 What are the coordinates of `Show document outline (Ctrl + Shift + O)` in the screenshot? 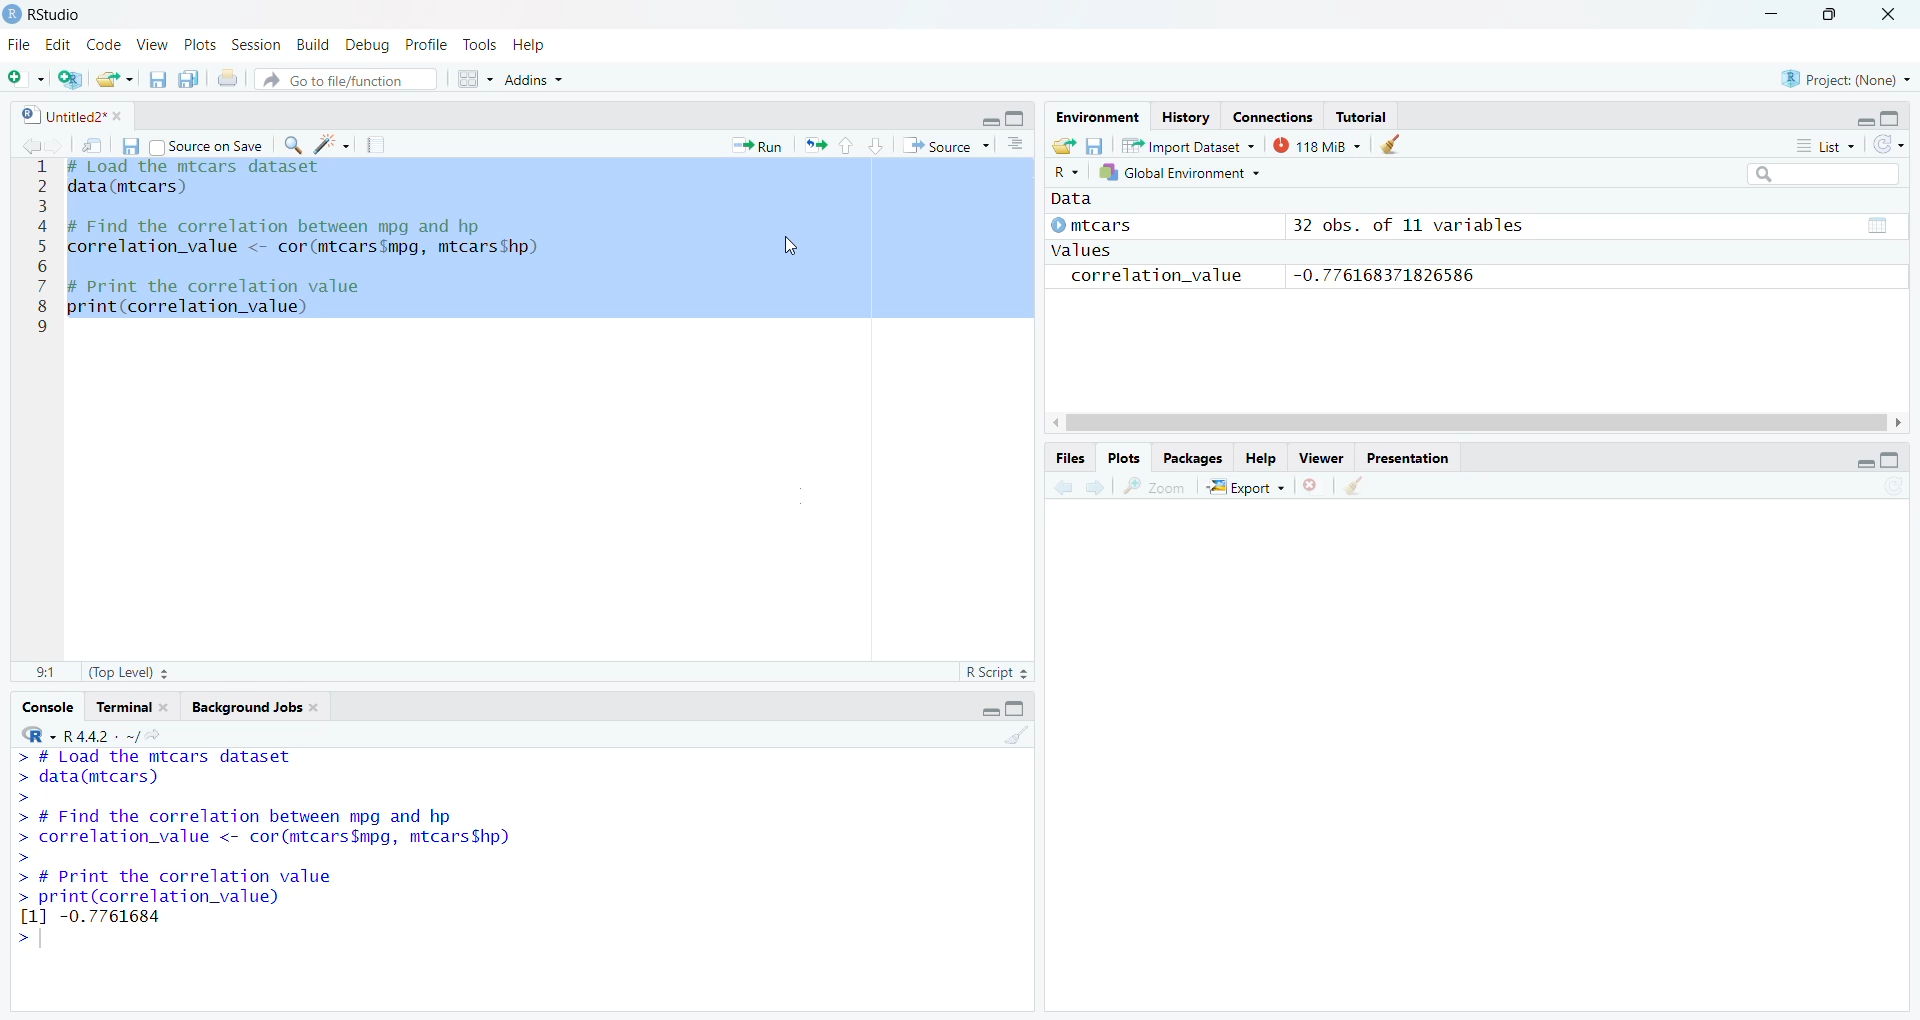 It's located at (1019, 143).